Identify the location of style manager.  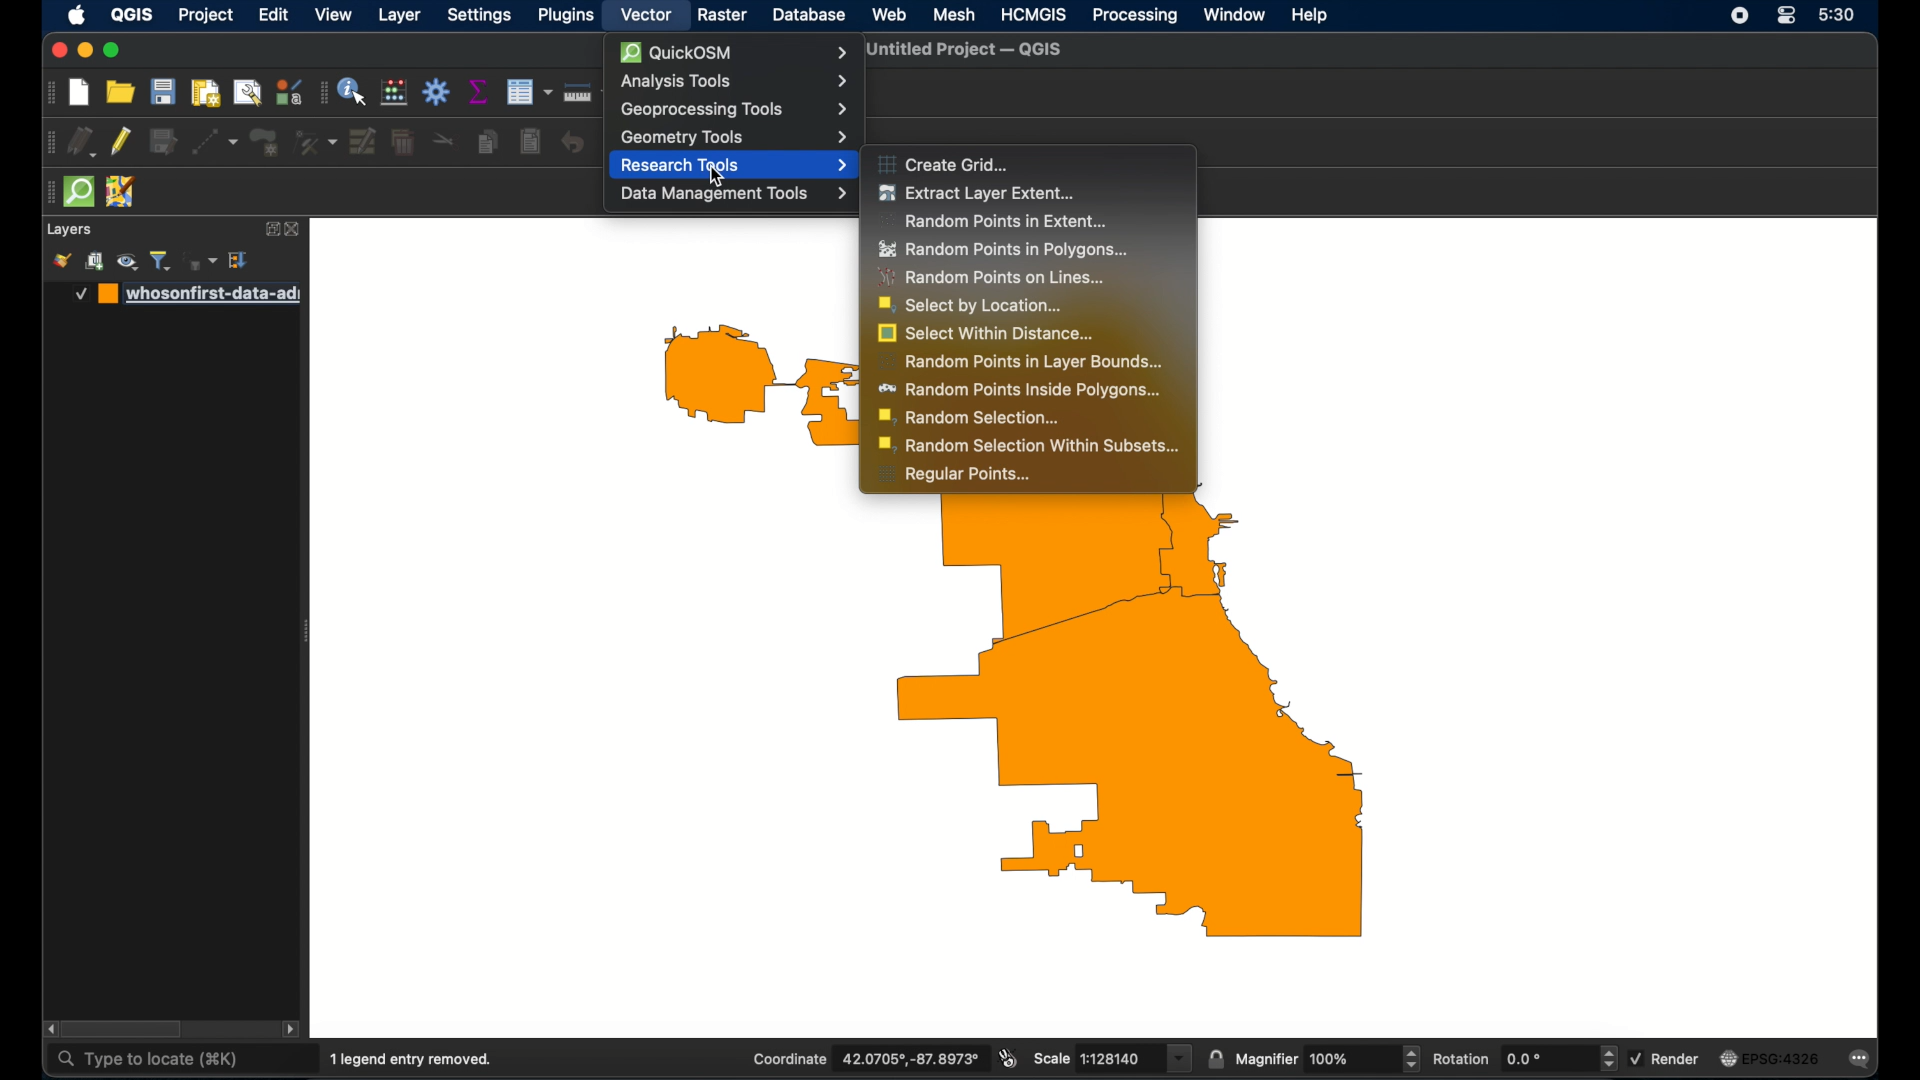
(61, 261).